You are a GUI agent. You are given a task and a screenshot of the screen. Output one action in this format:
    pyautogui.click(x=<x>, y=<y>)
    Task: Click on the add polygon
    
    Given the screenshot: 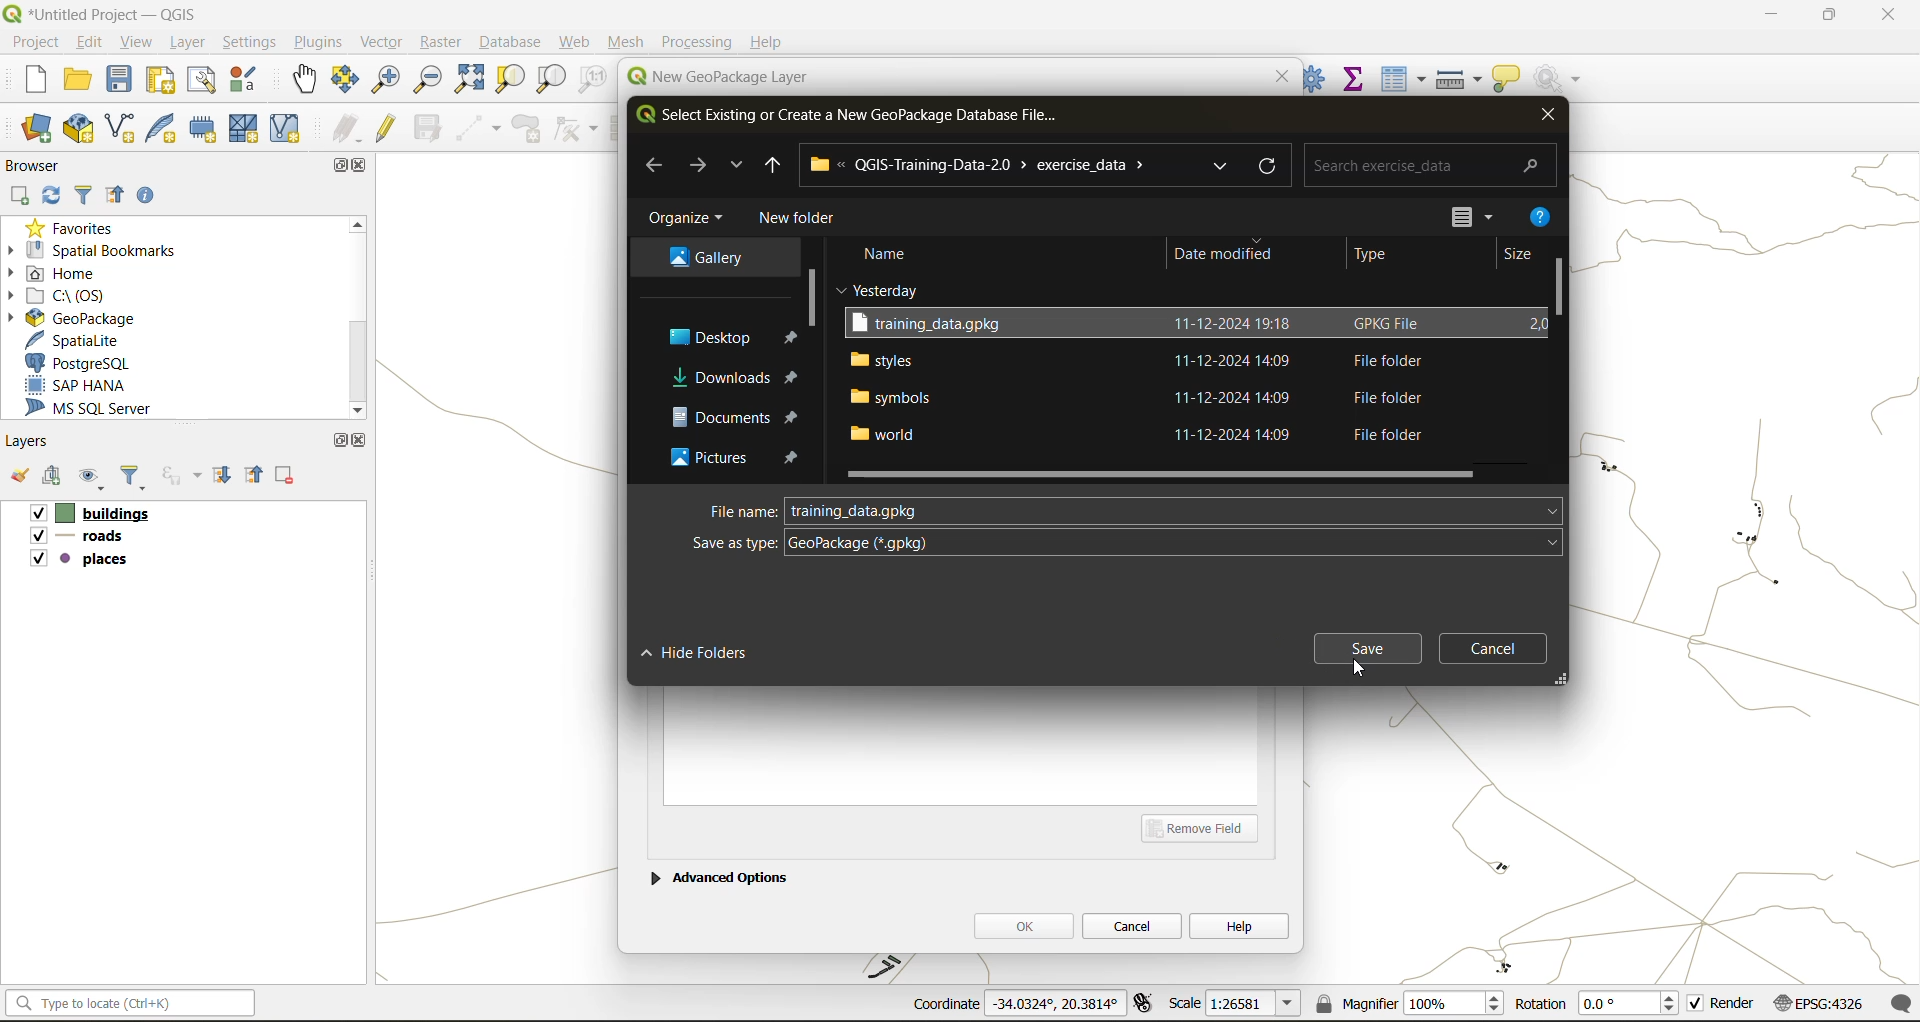 What is the action you would take?
    pyautogui.click(x=529, y=134)
    